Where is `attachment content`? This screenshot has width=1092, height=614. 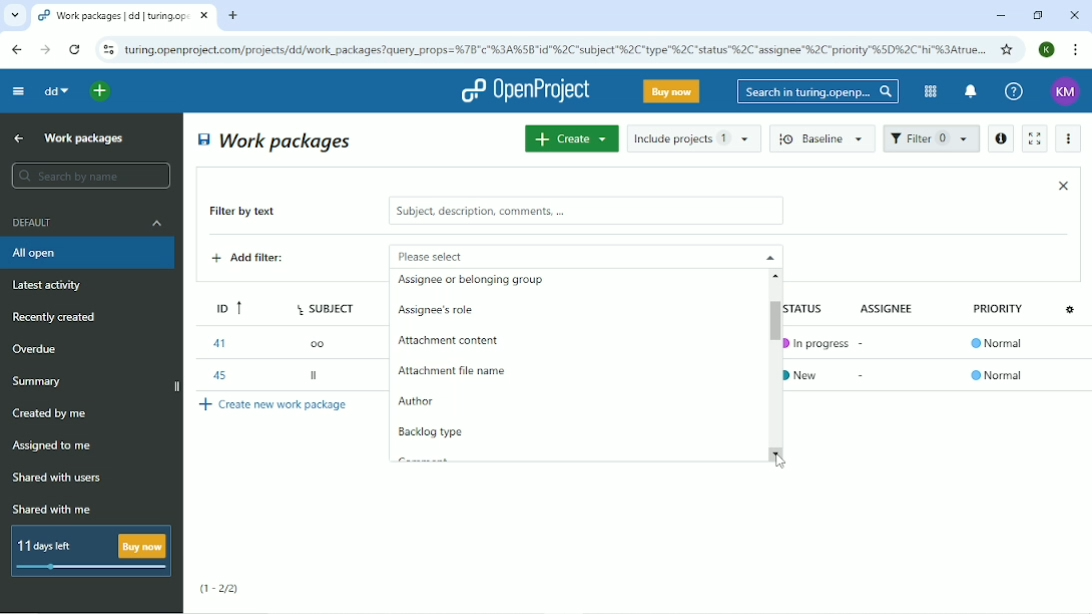
attachment content is located at coordinates (448, 340).